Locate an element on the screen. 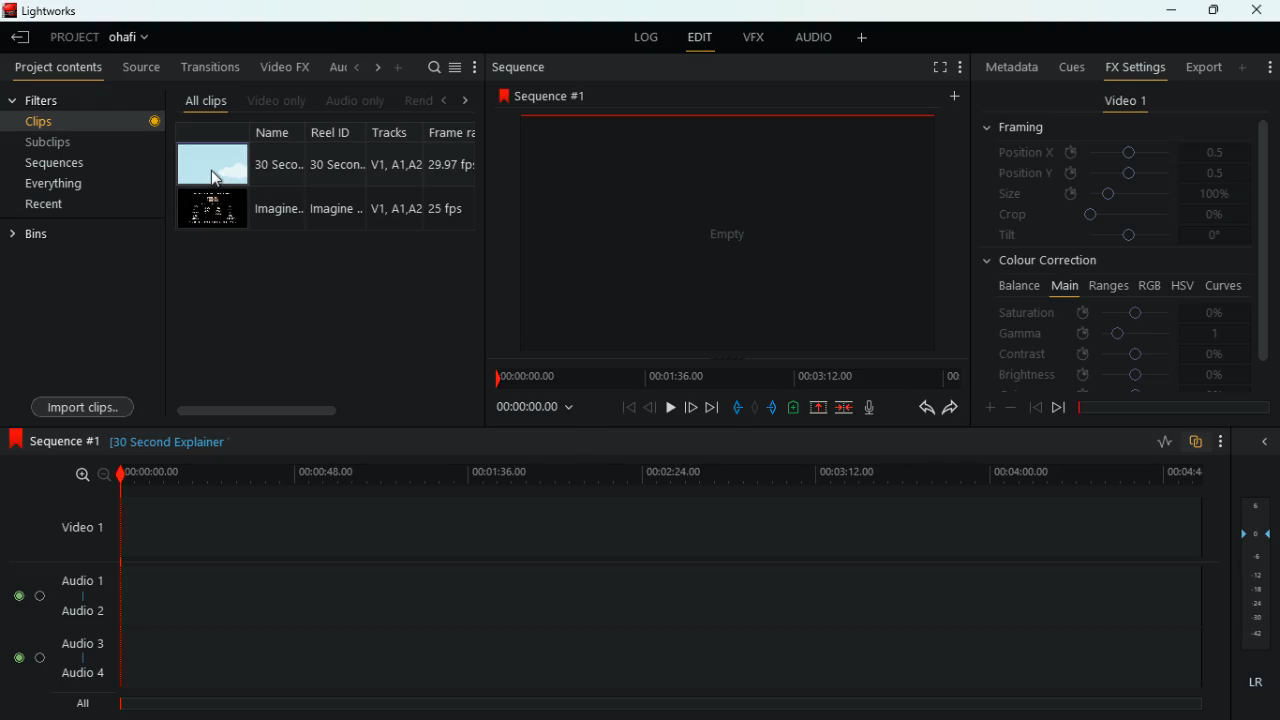  minus is located at coordinates (1011, 407).